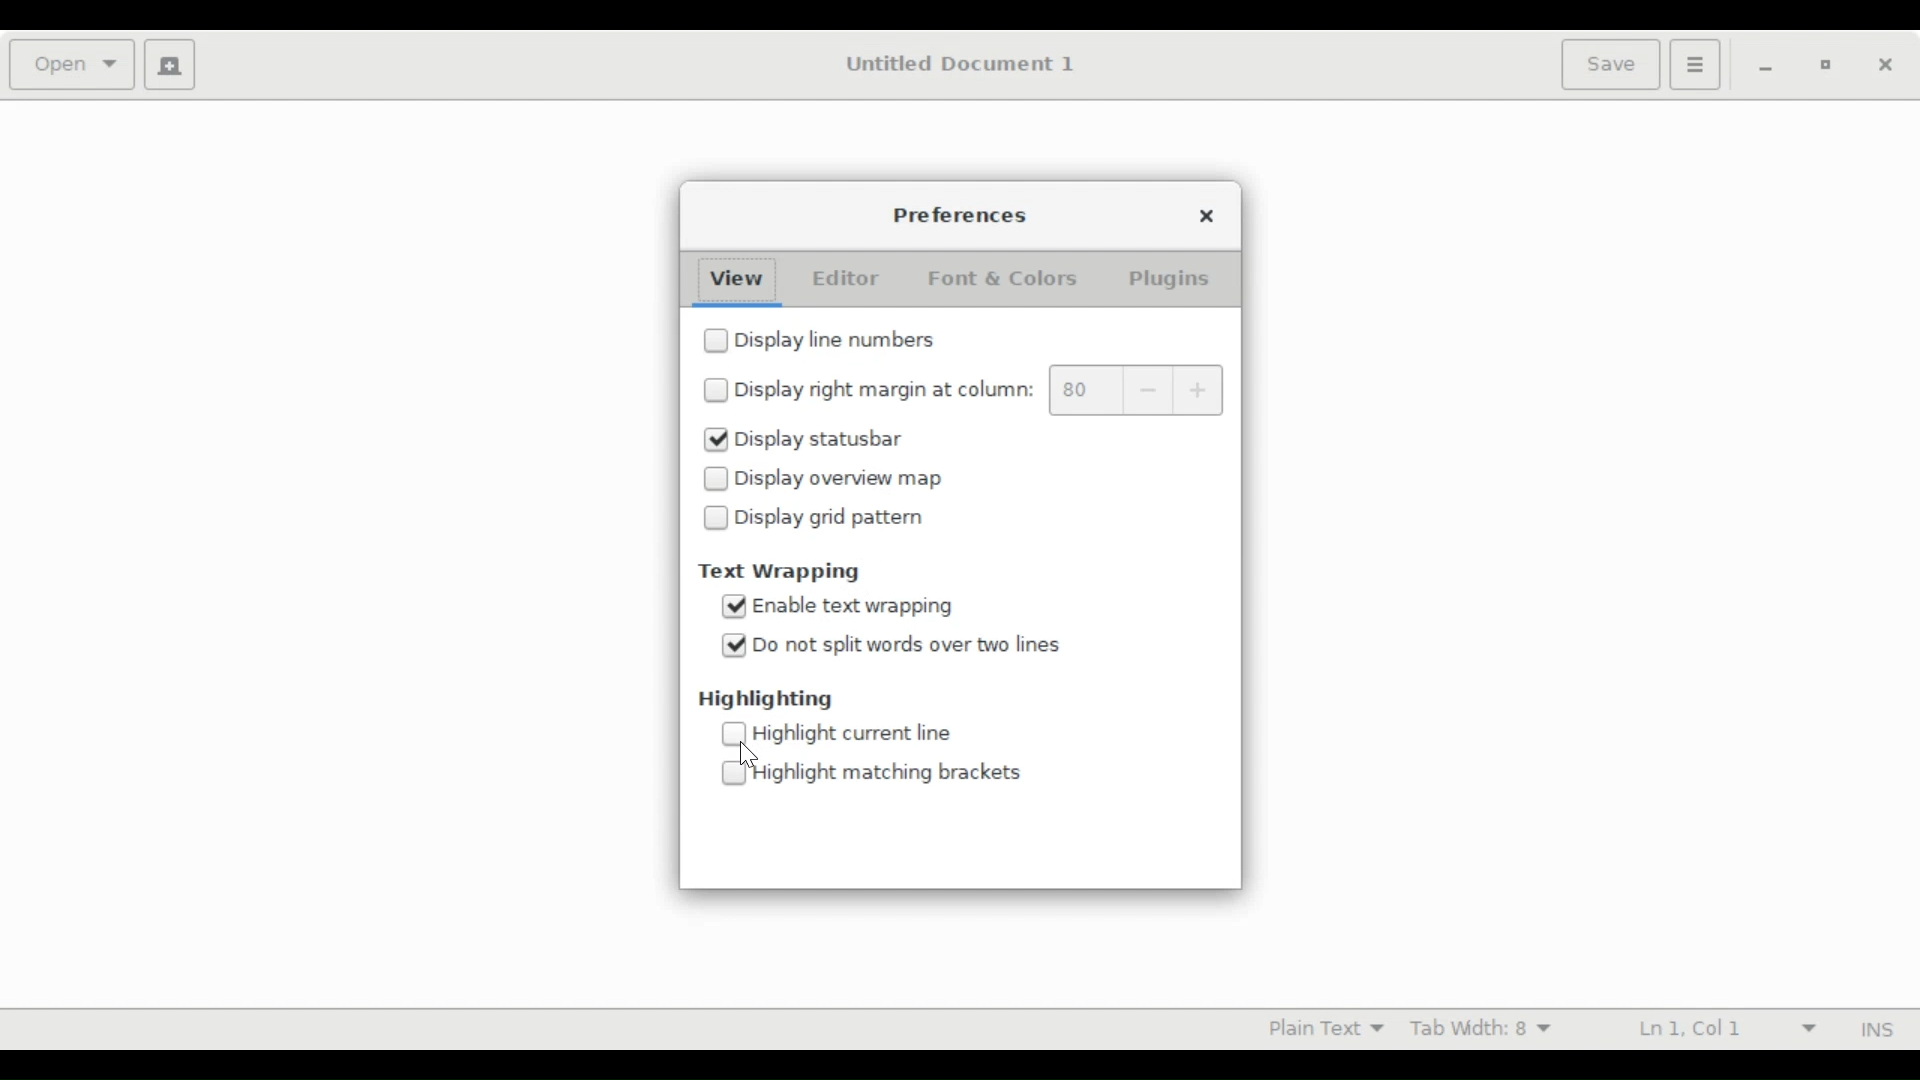  I want to click on Font & Color, so click(1003, 282).